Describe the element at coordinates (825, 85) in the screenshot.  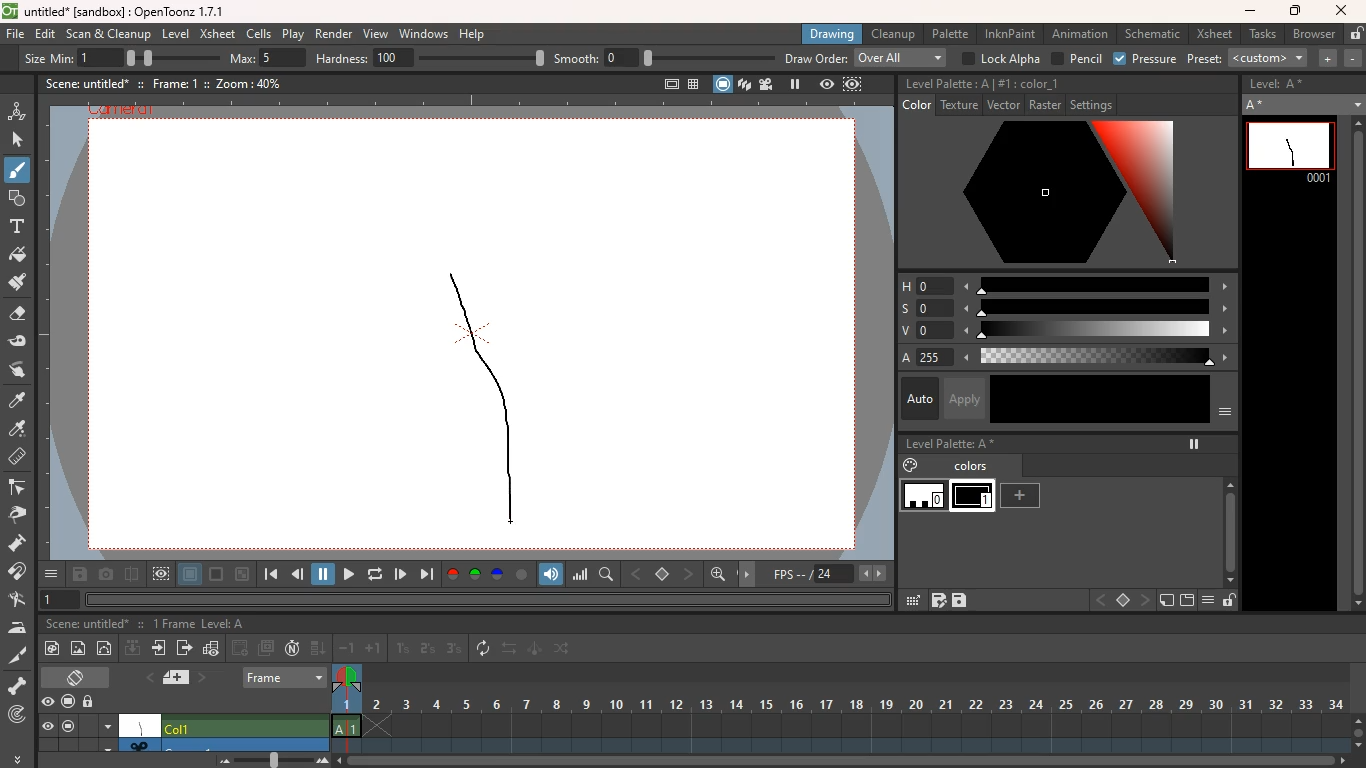
I see `view` at that location.